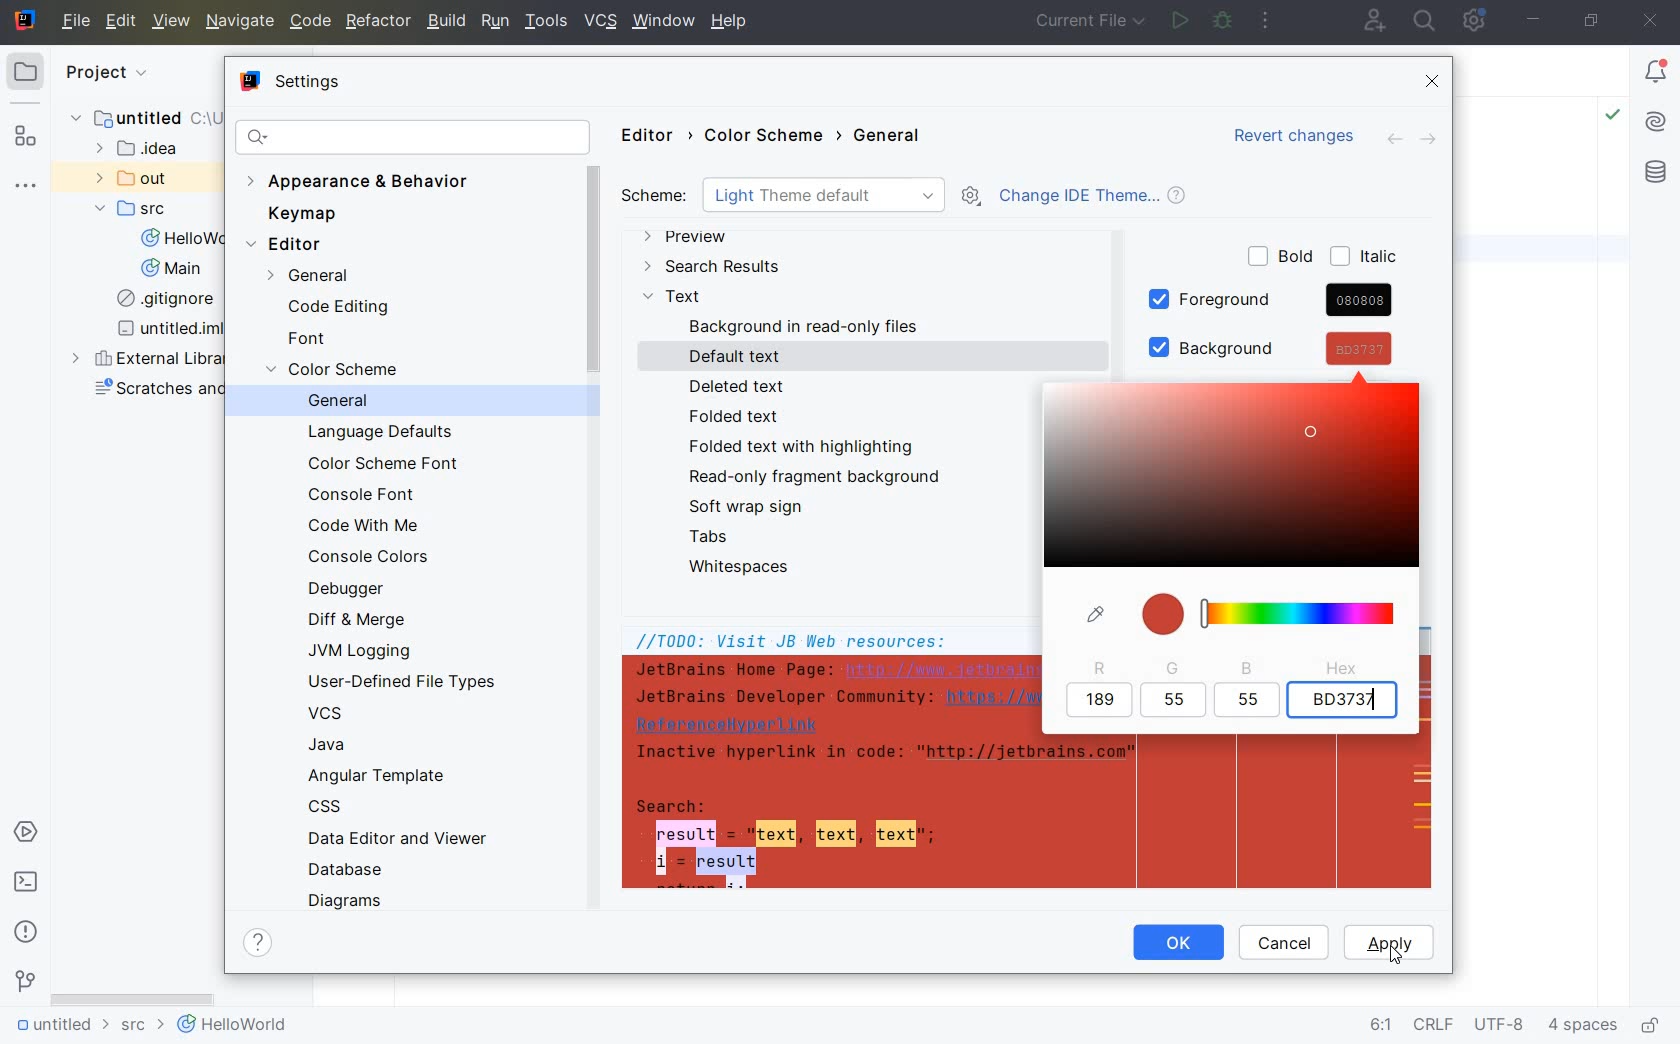 This screenshot has height=1044, width=1680. Describe the element at coordinates (133, 209) in the screenshot. I see `SRC` at that location.